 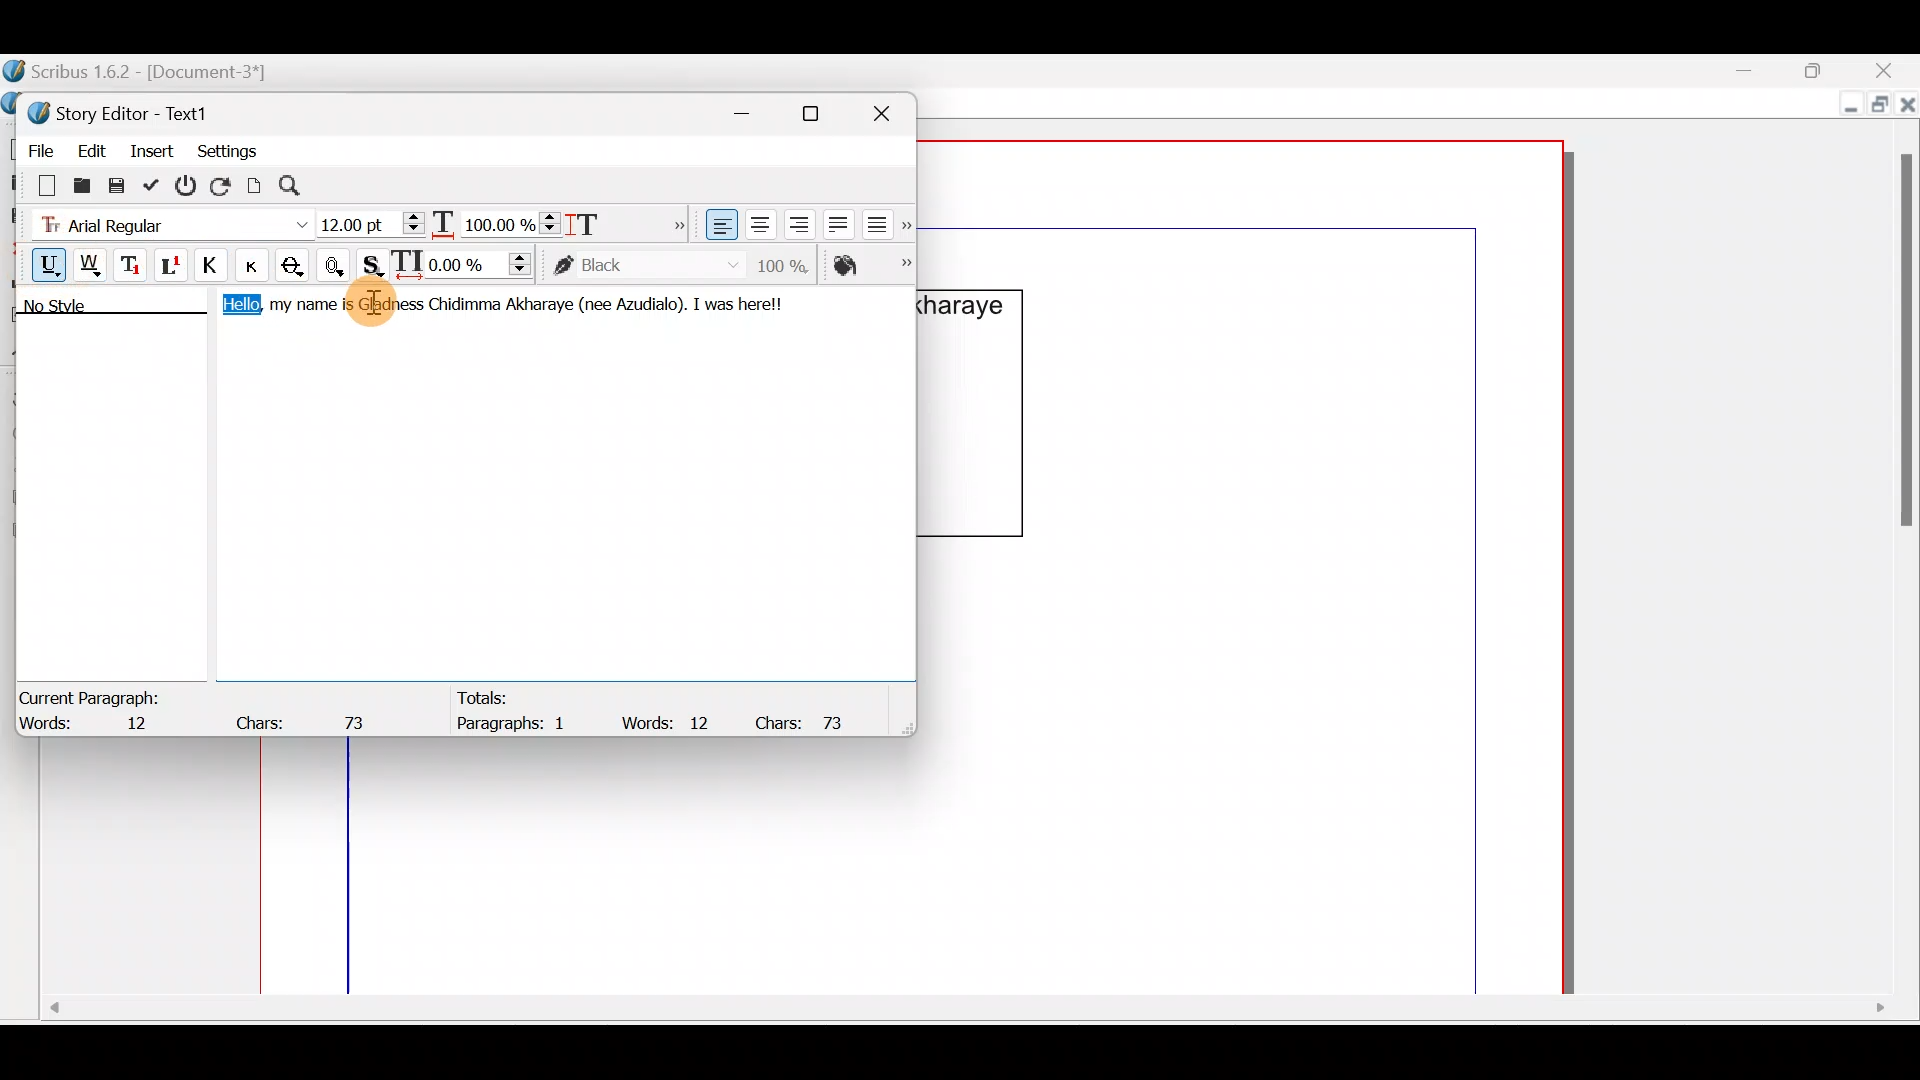 What do you see at coordinates (646, 266) in the screenshot?
I see `color of text stroke` at bounding box center [646, 266].